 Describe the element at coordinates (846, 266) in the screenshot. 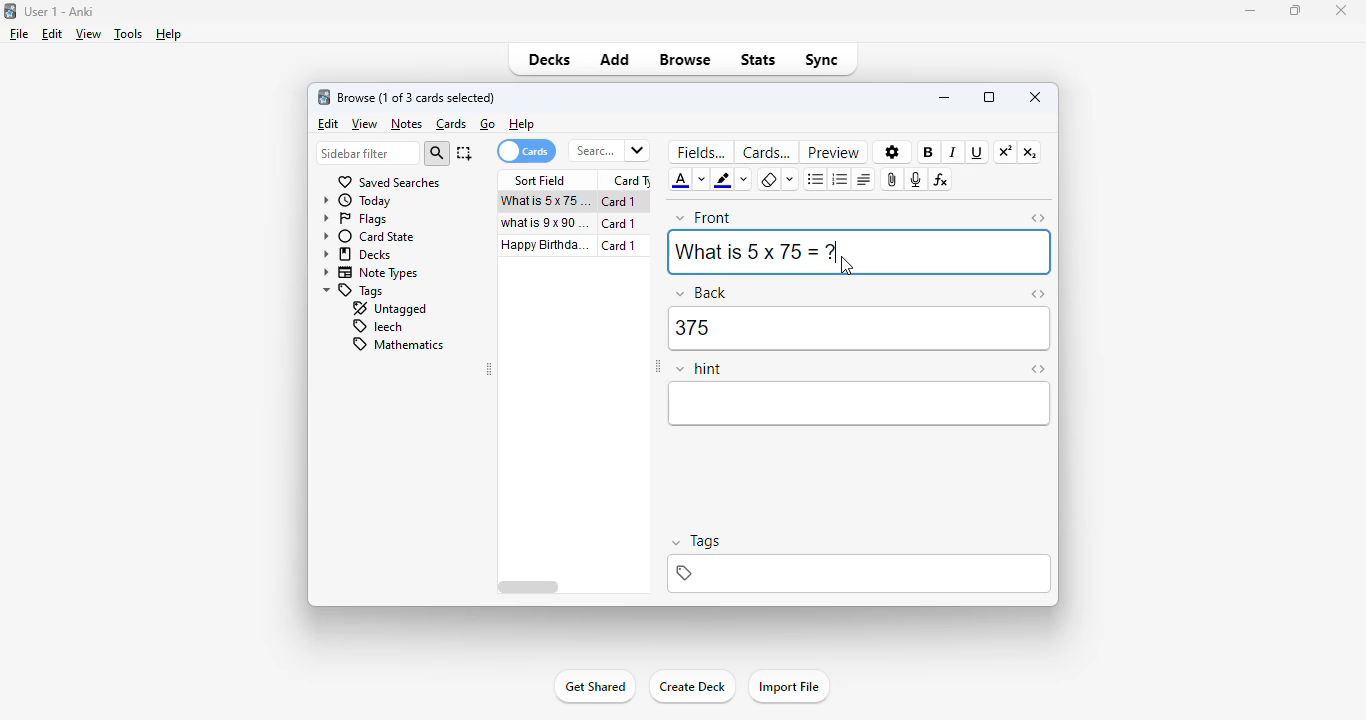

I see `cursor` at that location.